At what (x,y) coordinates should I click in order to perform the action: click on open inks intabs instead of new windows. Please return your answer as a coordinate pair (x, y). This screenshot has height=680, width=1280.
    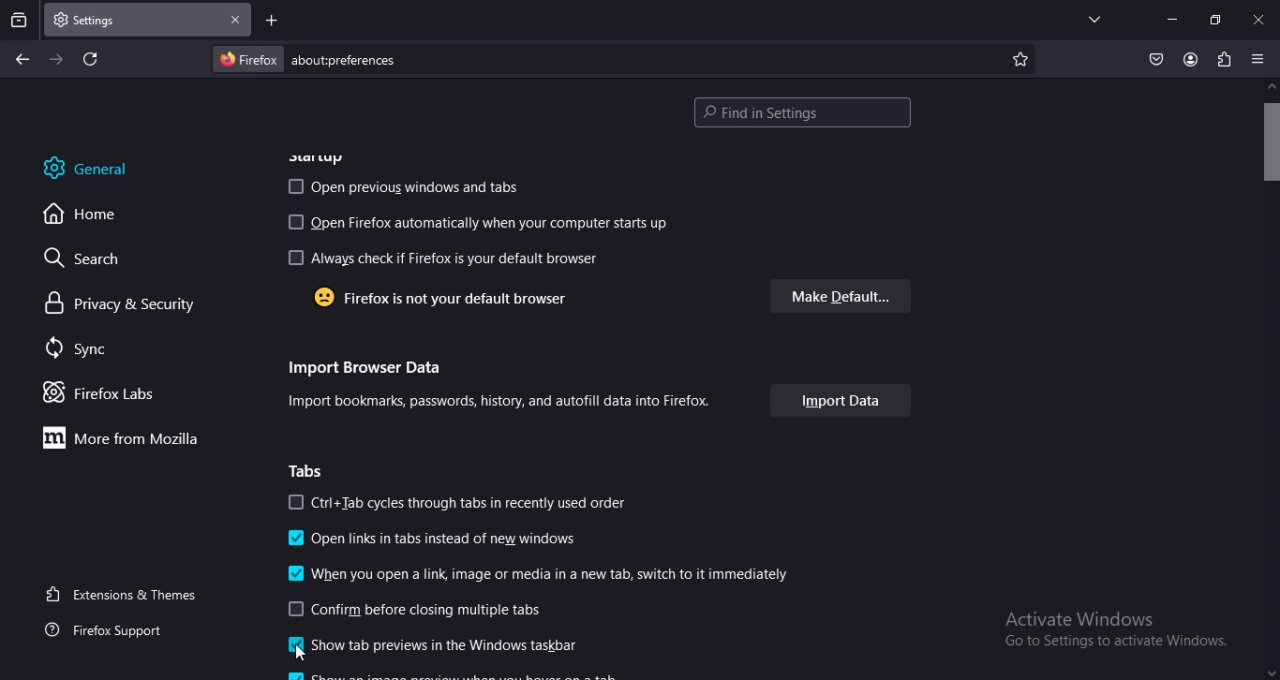
    Looking at the image, I should click on (431, 540).